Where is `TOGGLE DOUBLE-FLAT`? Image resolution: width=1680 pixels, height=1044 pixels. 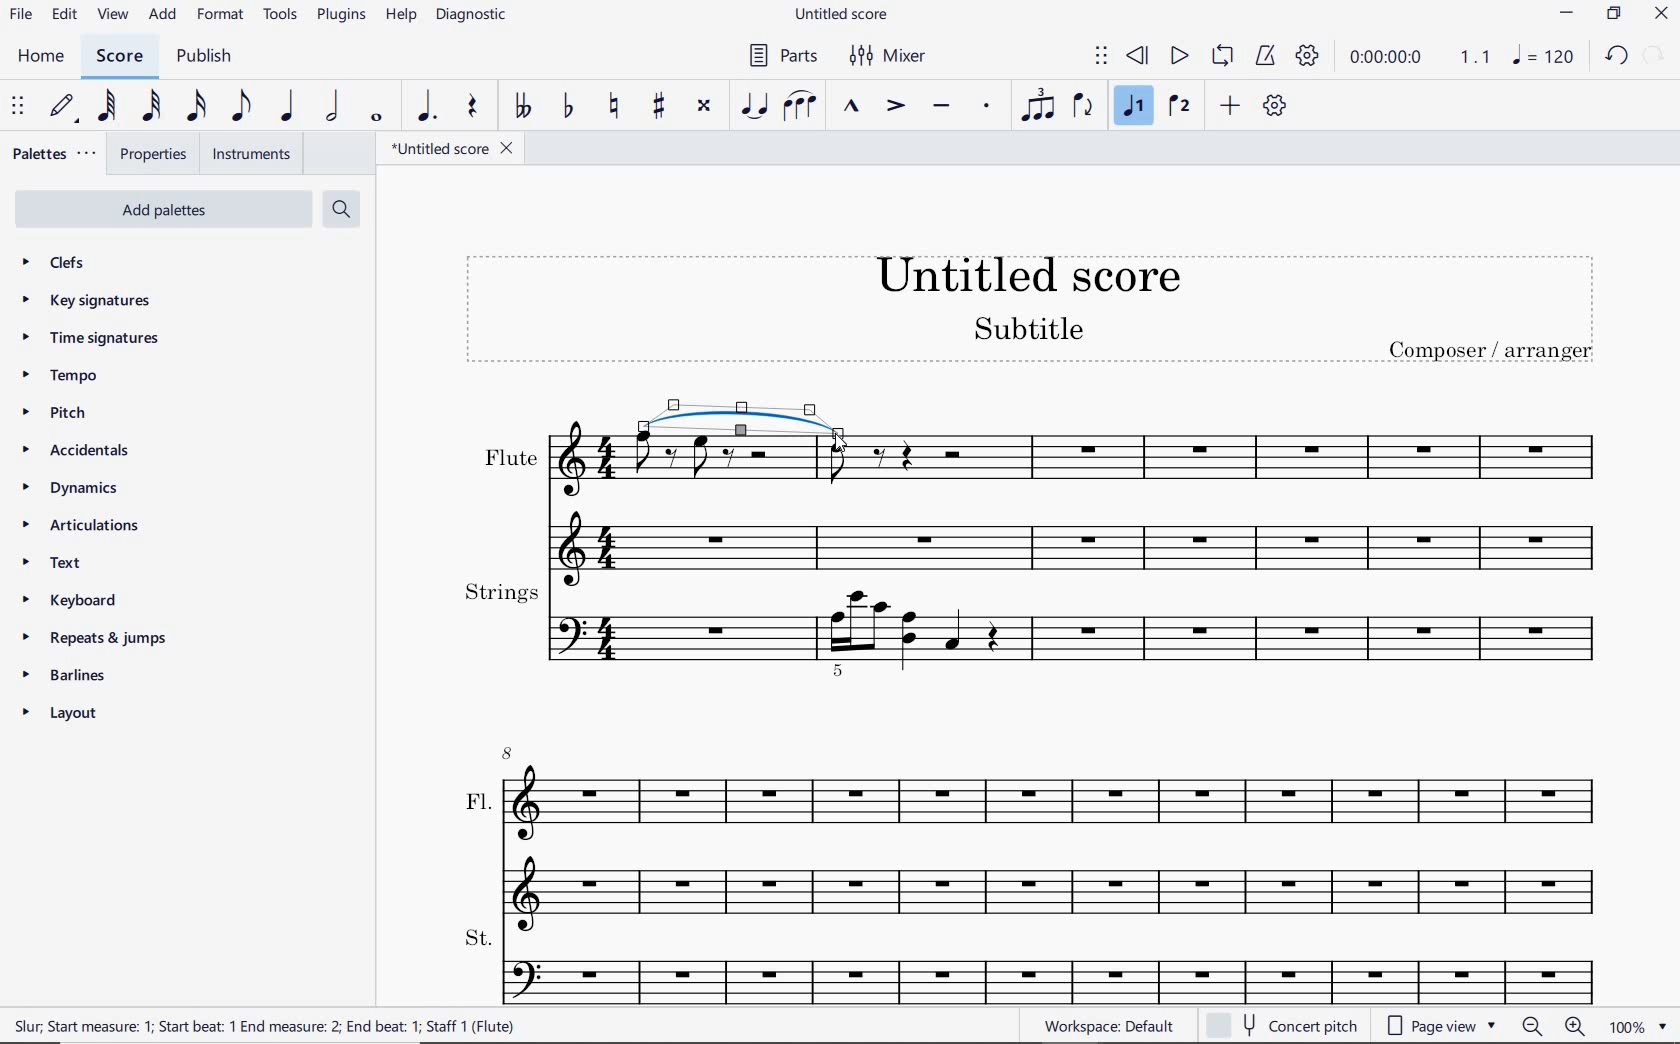 TOGGLE DOUBLE-FLAT is located at coordinates (520, 106).